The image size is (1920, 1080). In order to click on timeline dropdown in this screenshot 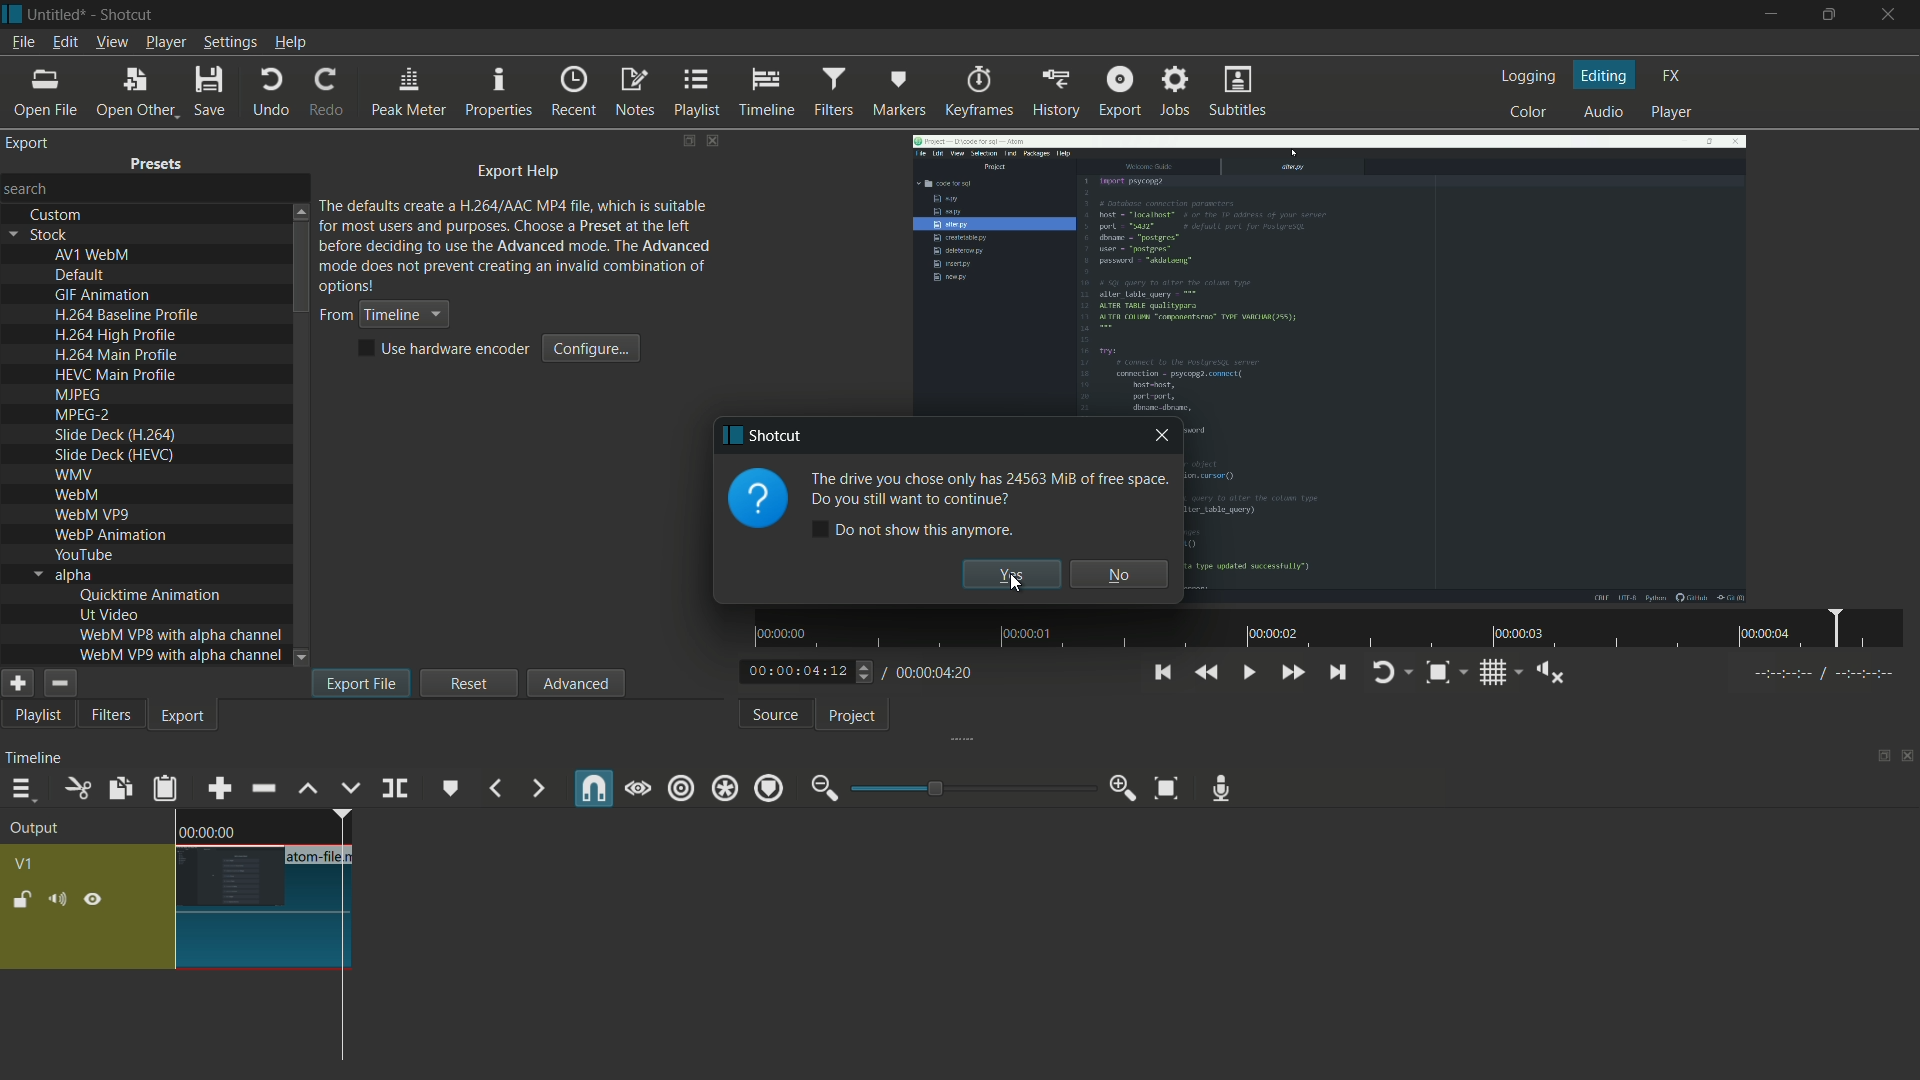, I will do `click(382, 315)`.